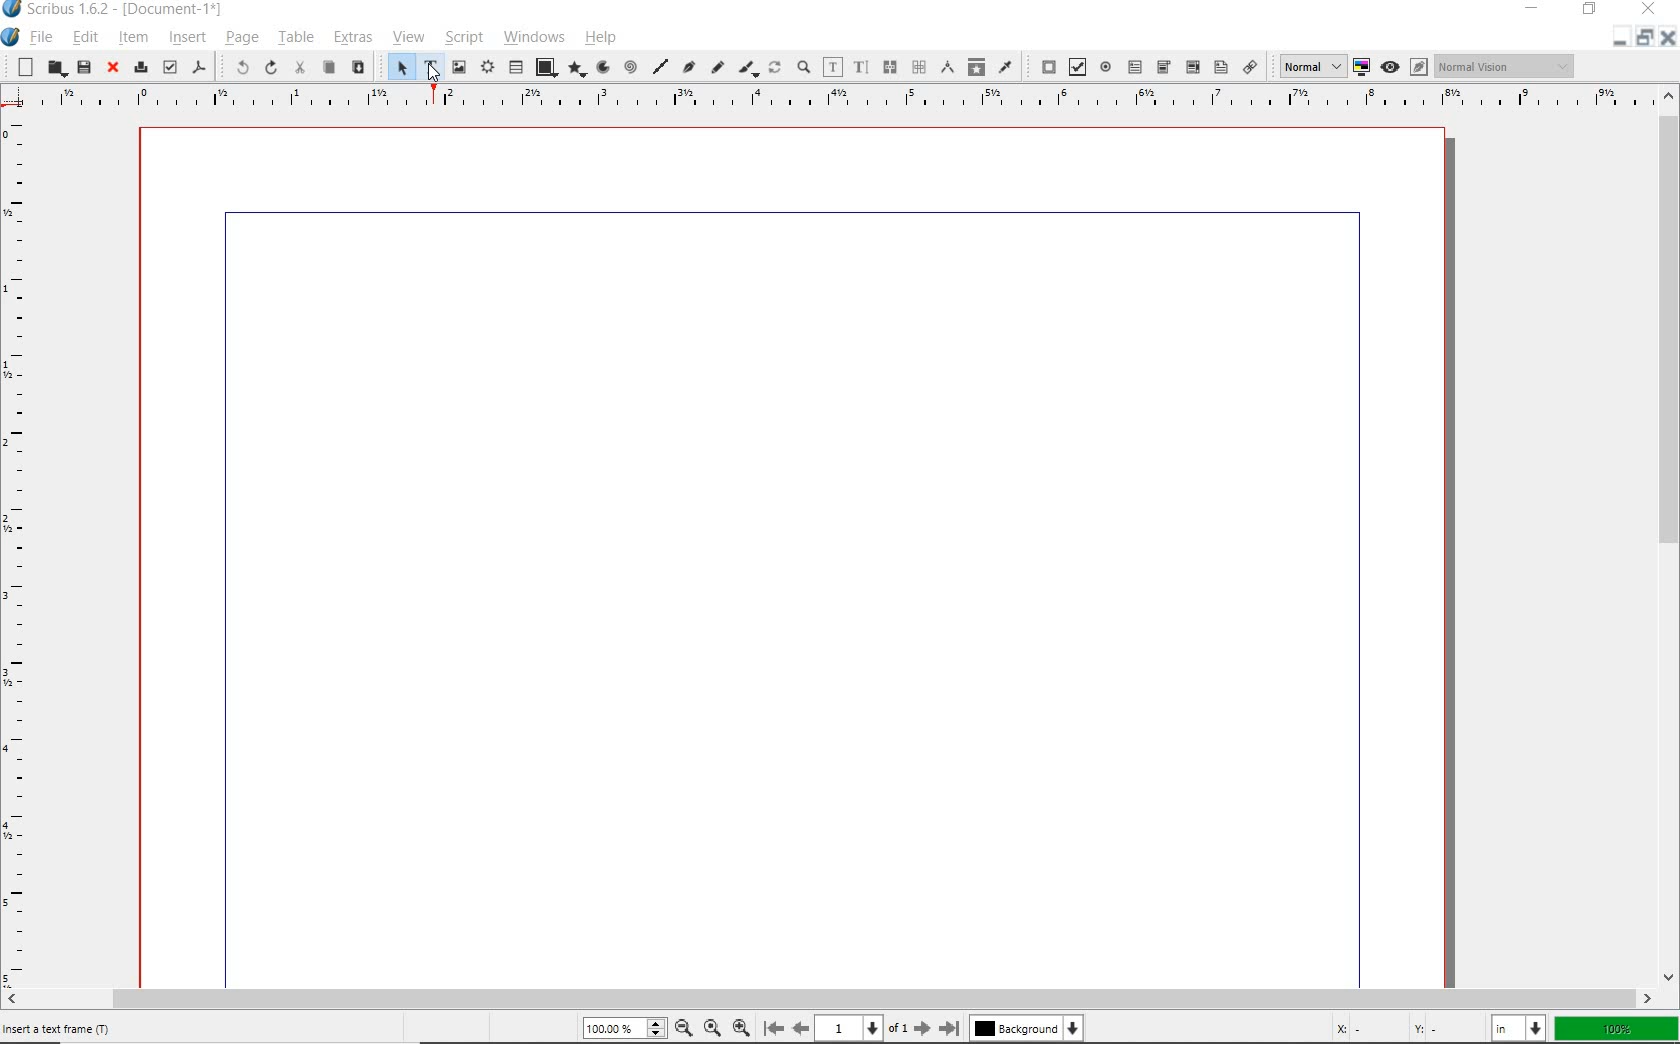  Describe the element at coordinates (1252, 68) in the screenshot. I see `link annotation` at that location.